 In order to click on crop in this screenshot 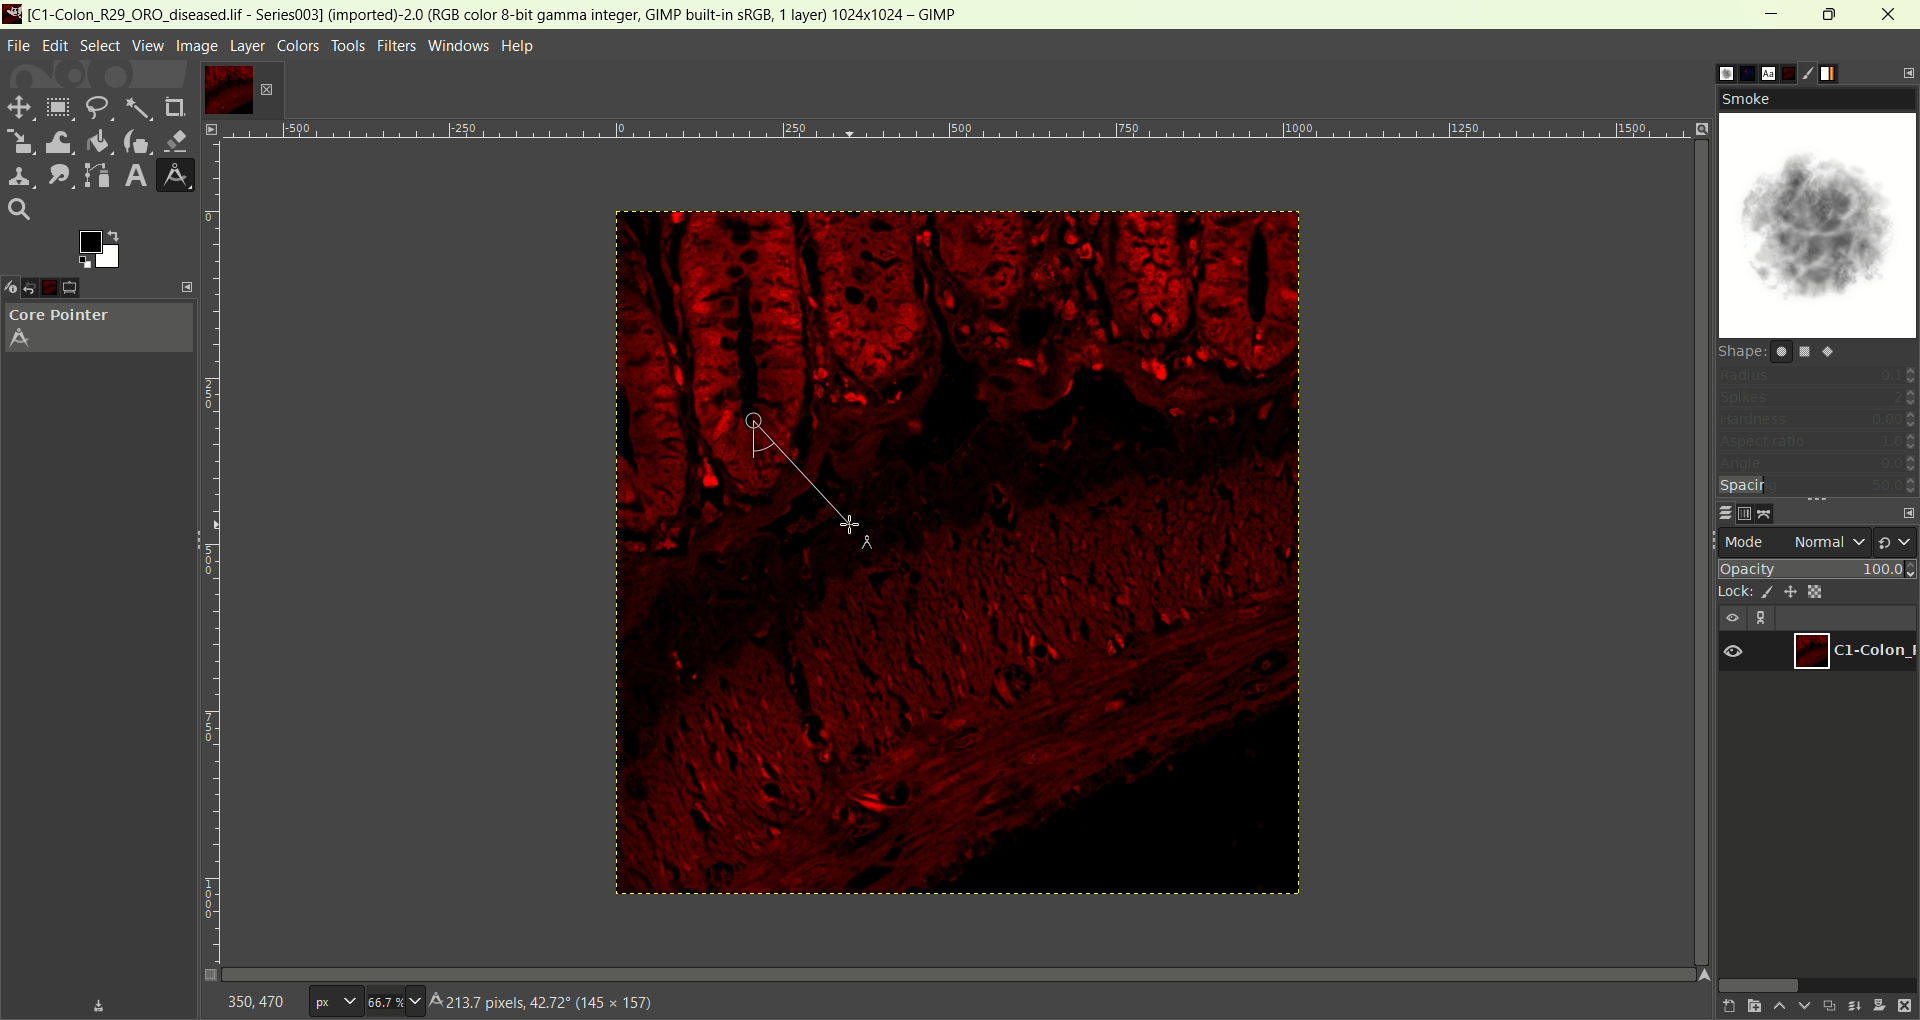, I will do `click(176, 108)`.